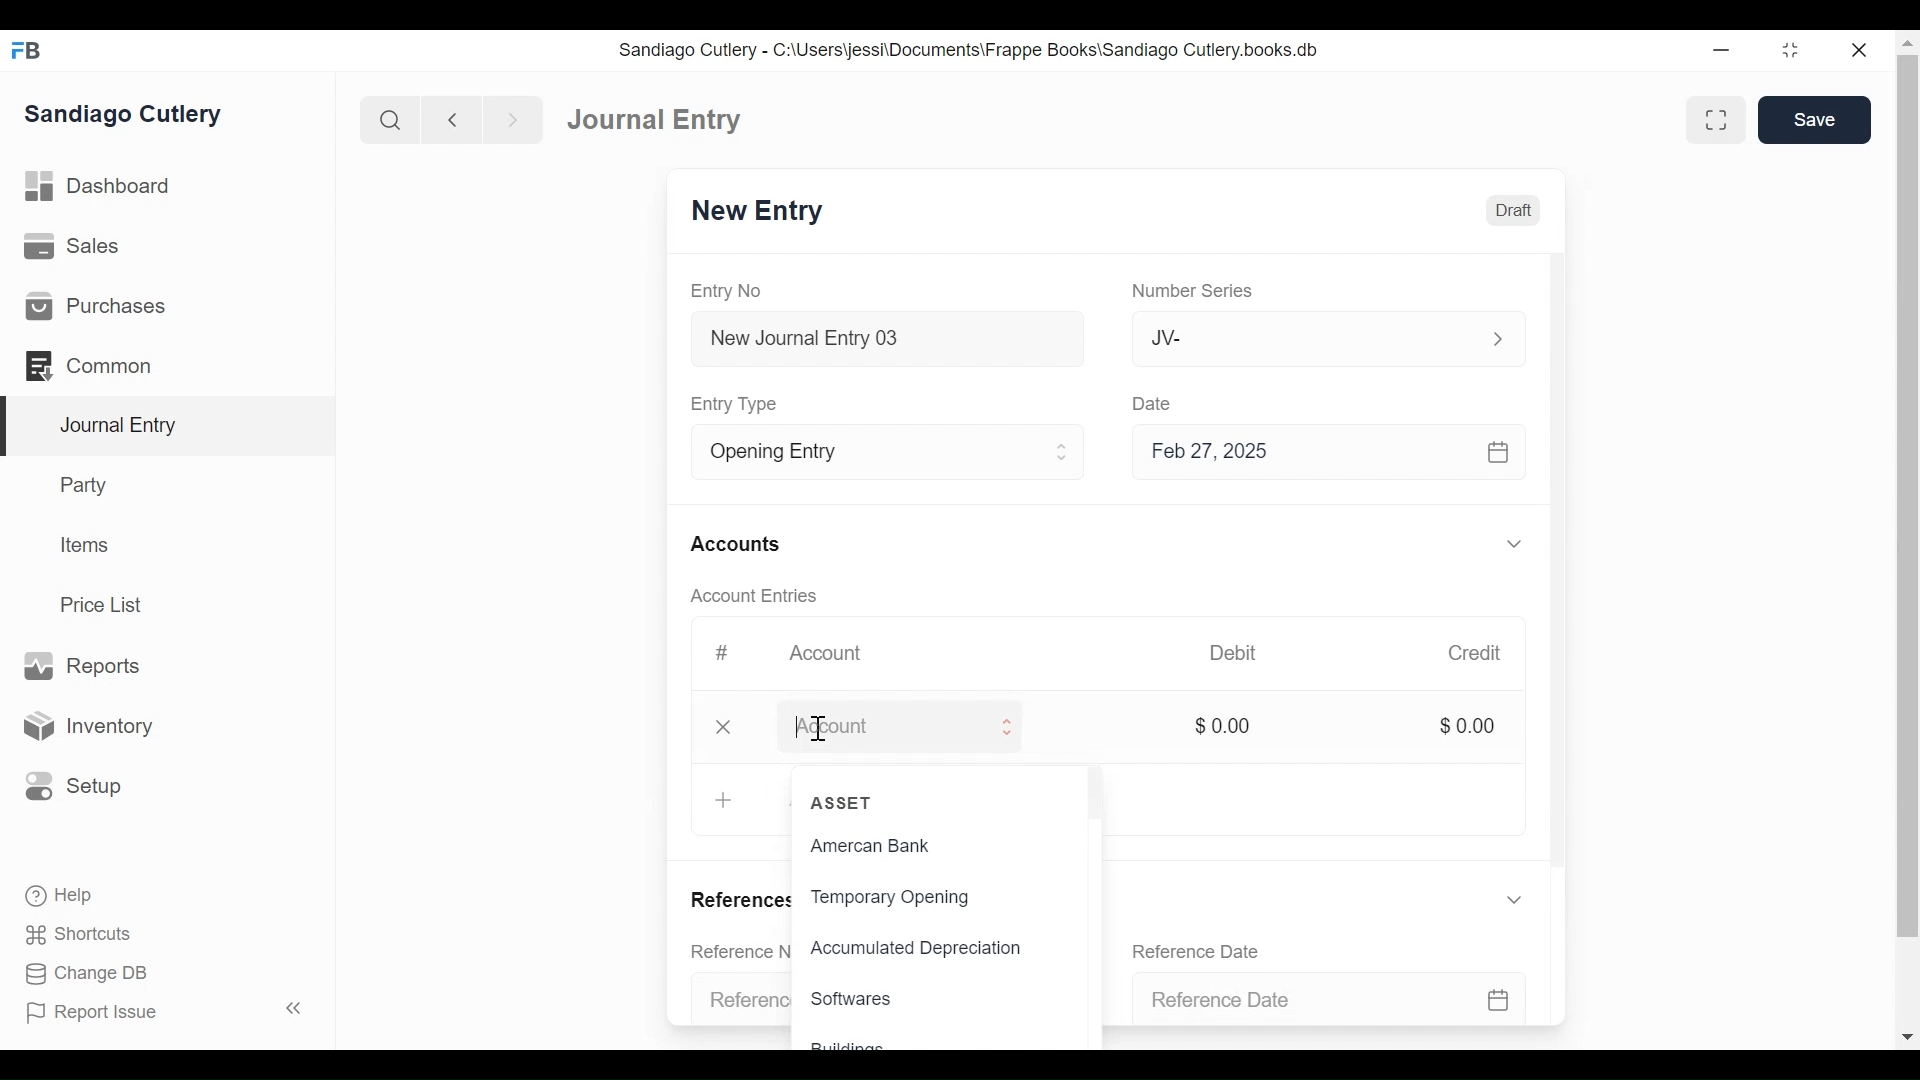 This screenshot has width=1920, height=1080. What do you see at coordinates (1149, 403) in the screenshot?
I see `Date` at bounding box center [1149, 403].